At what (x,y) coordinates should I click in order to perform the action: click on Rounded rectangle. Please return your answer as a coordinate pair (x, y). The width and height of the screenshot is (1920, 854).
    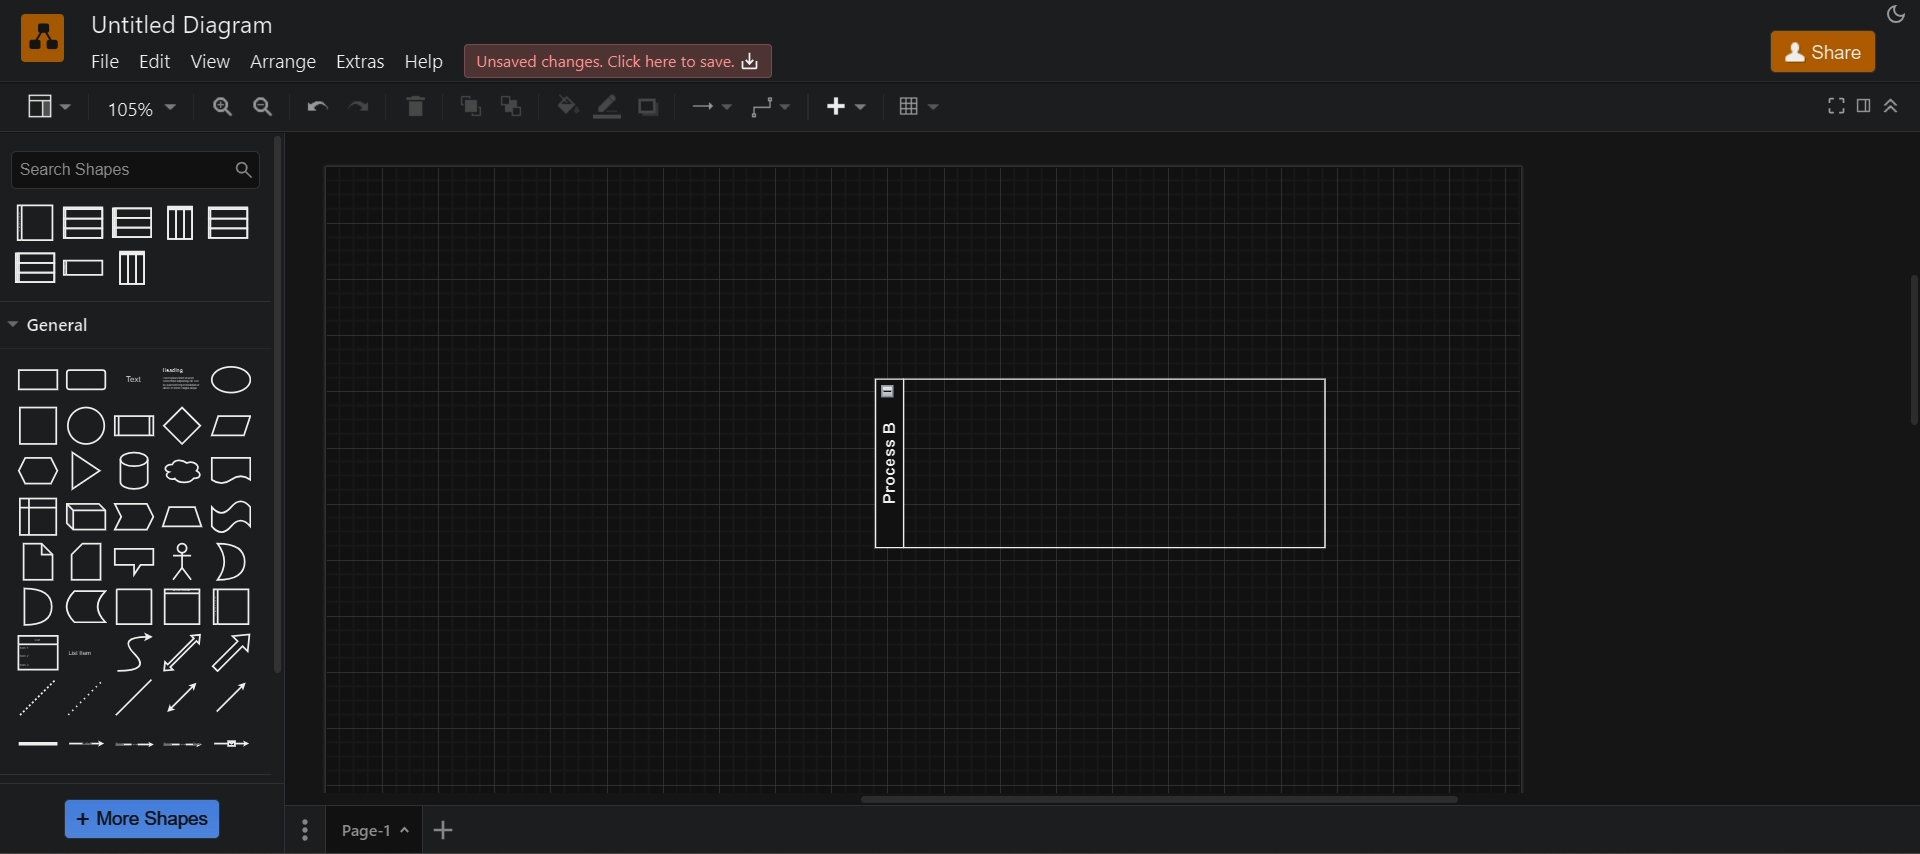
    Looking at the image, I should click on (87, 380).